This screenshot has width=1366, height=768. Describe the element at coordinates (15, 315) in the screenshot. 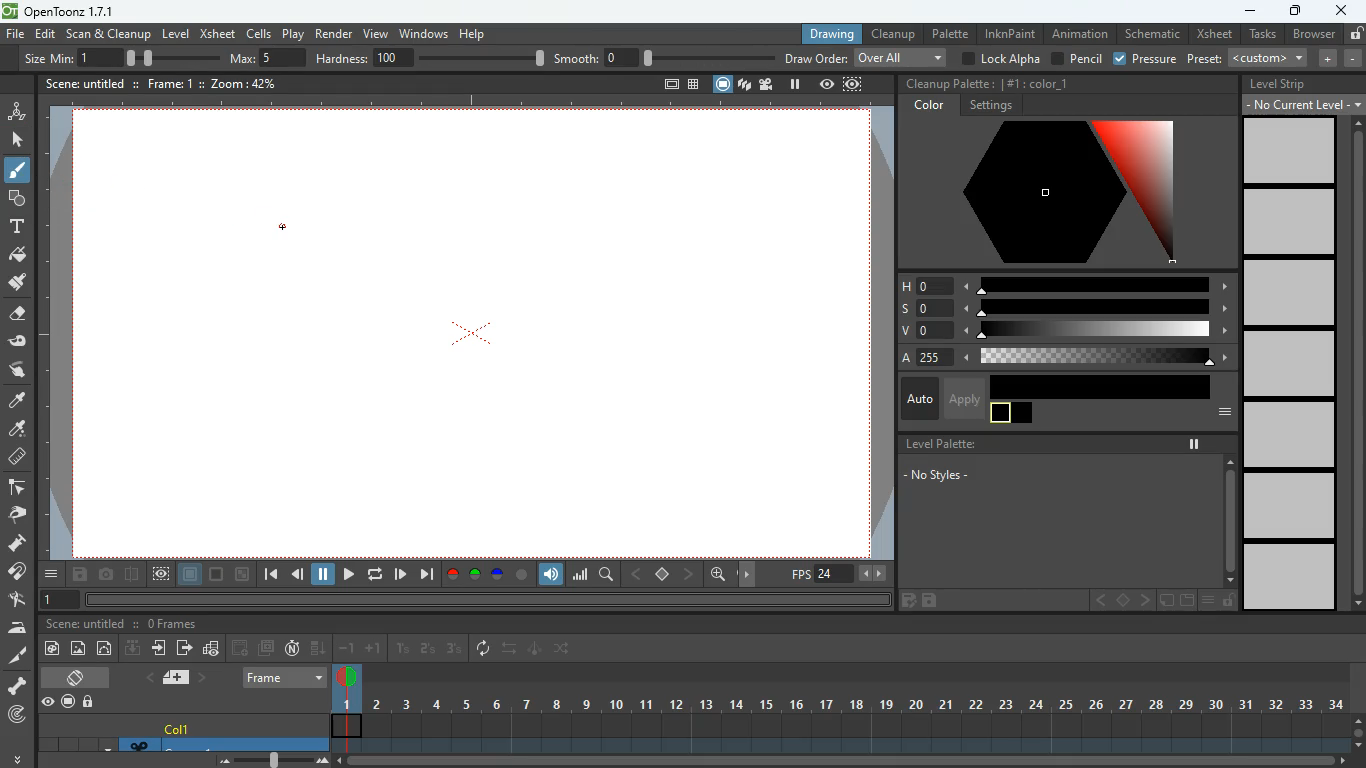

I see `erase` at that location.